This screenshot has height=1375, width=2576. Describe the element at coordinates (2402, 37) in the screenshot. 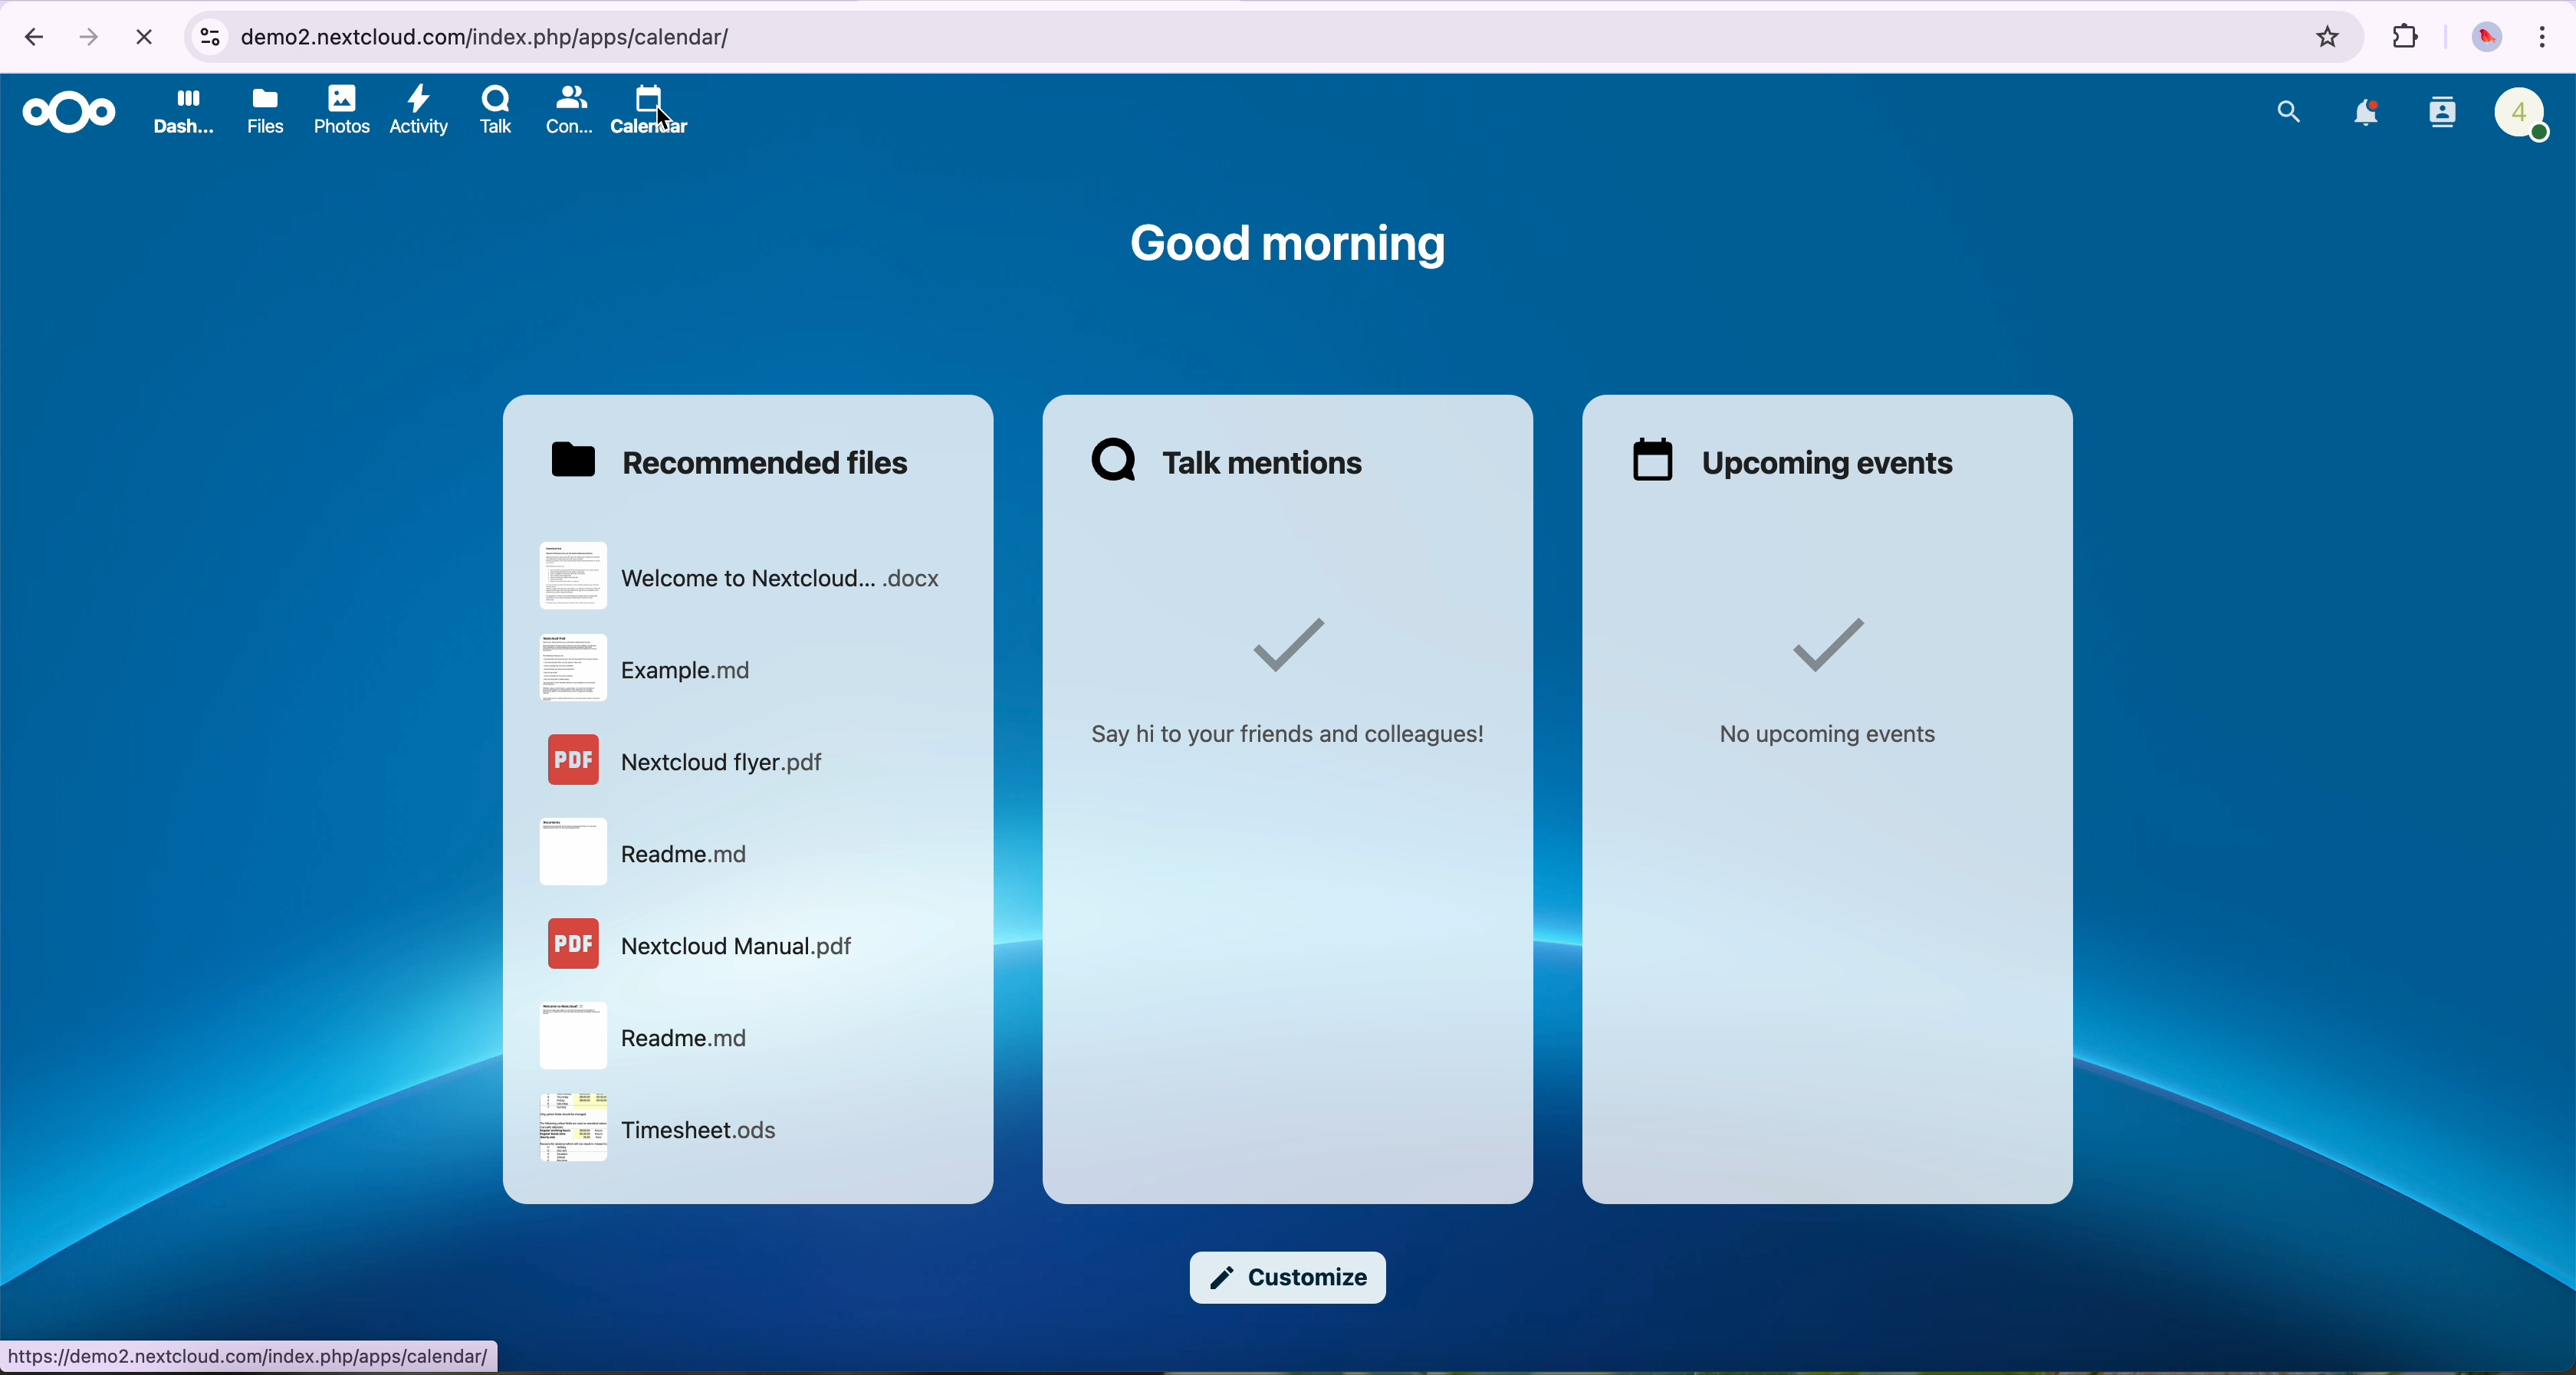

I see `extensions` at that location.